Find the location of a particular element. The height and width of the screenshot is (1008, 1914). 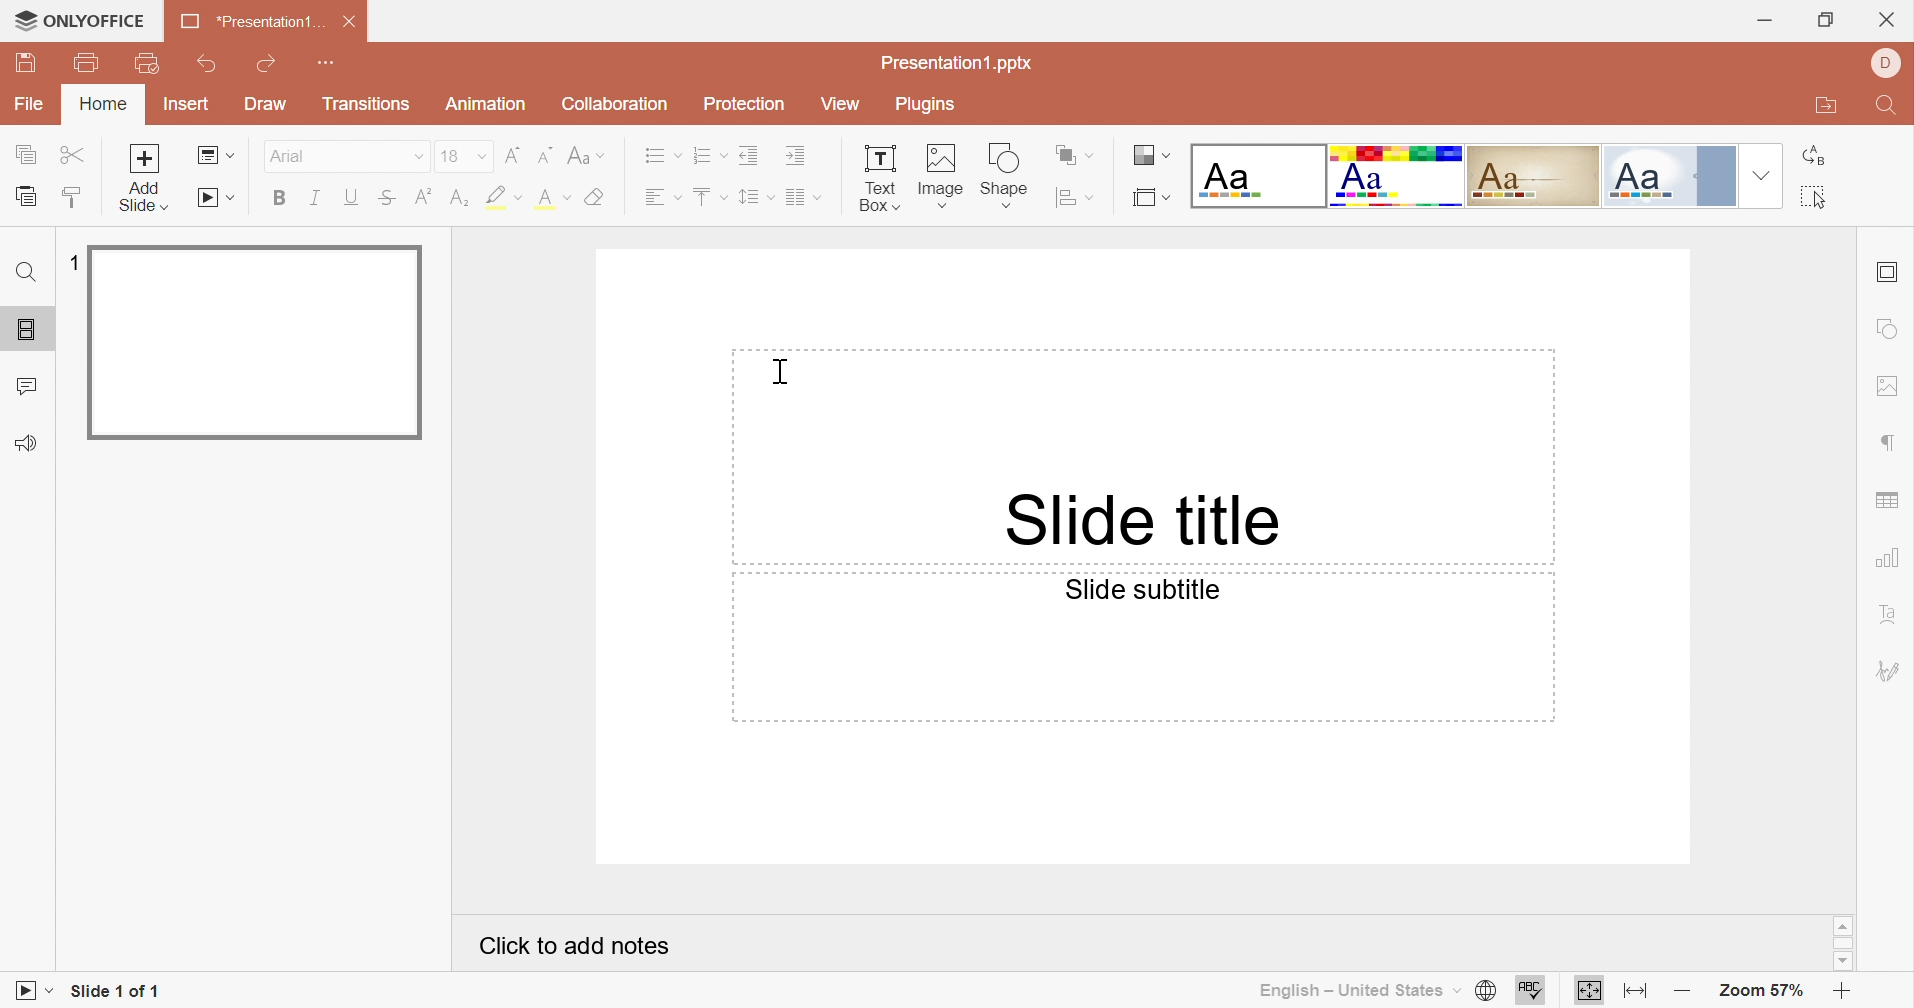

ONLYOFFICE is located at coordinates (94, 22).